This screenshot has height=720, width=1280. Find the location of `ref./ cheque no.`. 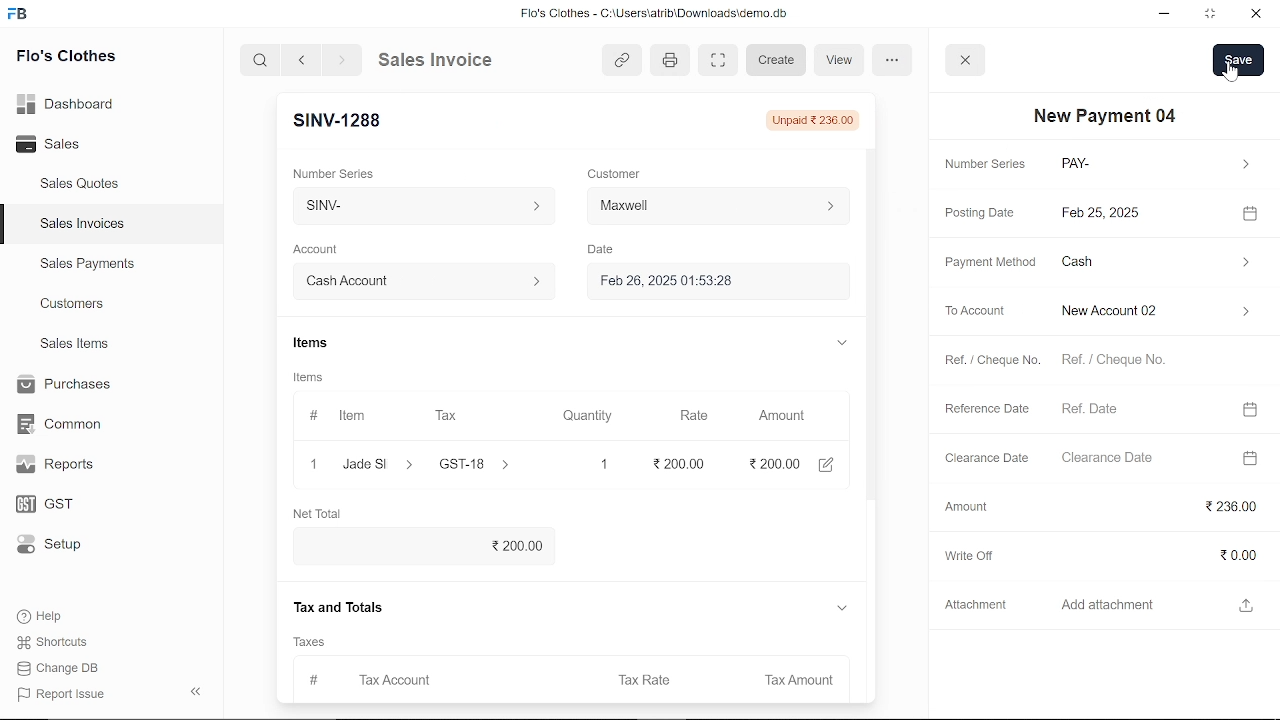

ref./ cheque no. is located at coordinates (1147, 361).